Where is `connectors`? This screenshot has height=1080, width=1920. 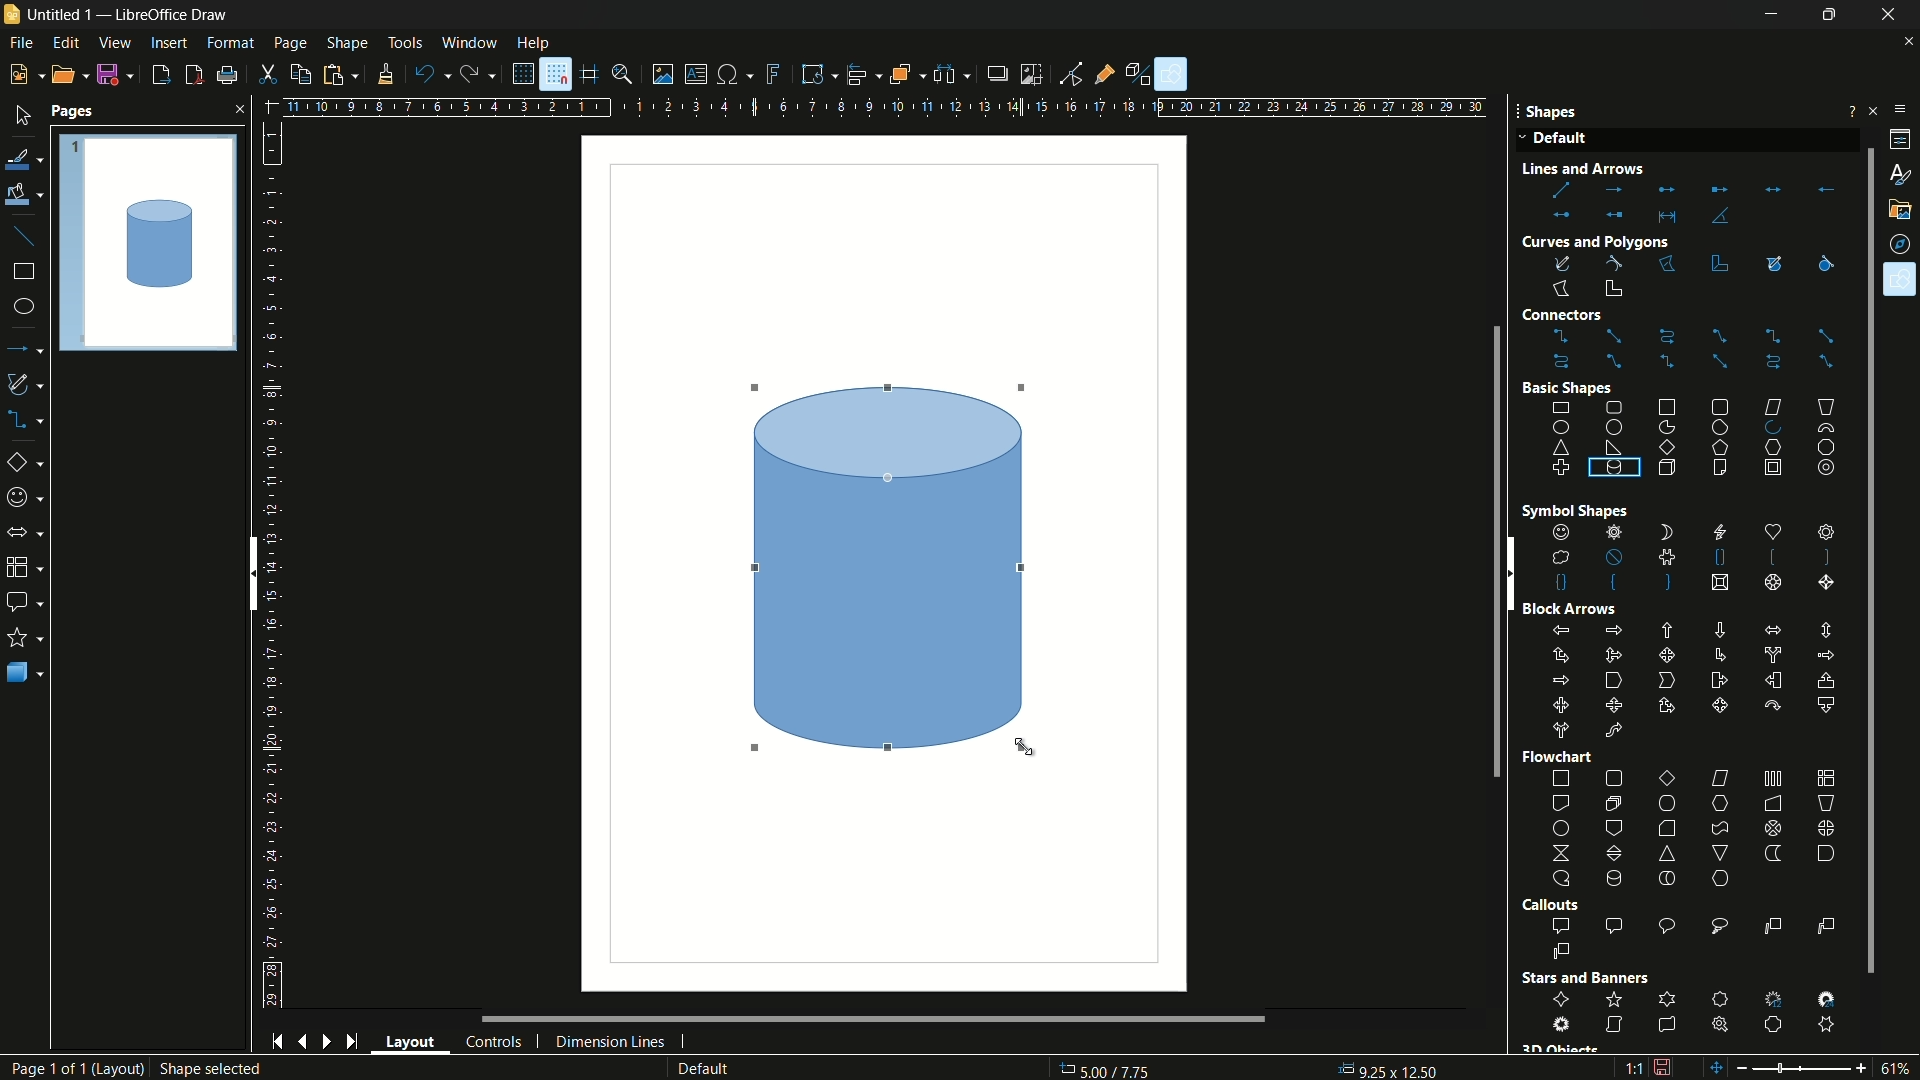
connectors is located at coordinates (1693, 350).